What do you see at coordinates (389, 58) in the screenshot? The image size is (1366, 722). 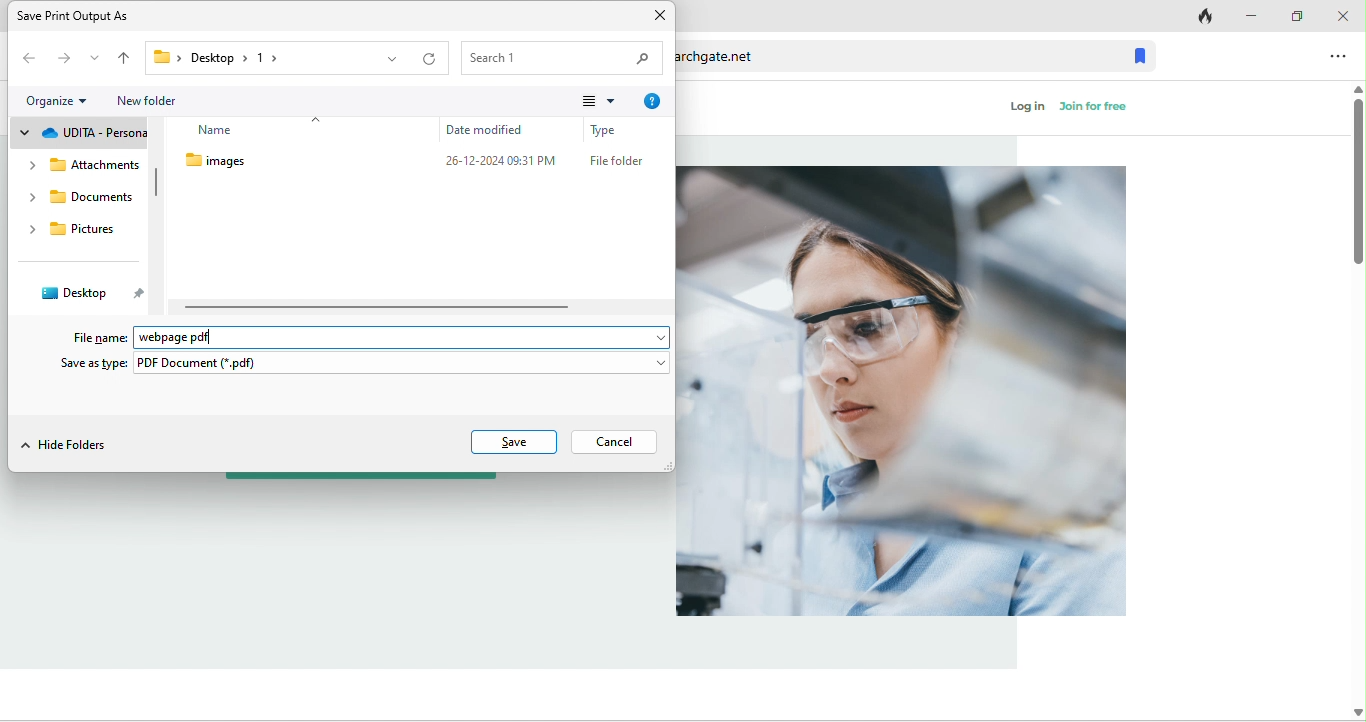 I see `previous location` at bounding box center [389, 58].